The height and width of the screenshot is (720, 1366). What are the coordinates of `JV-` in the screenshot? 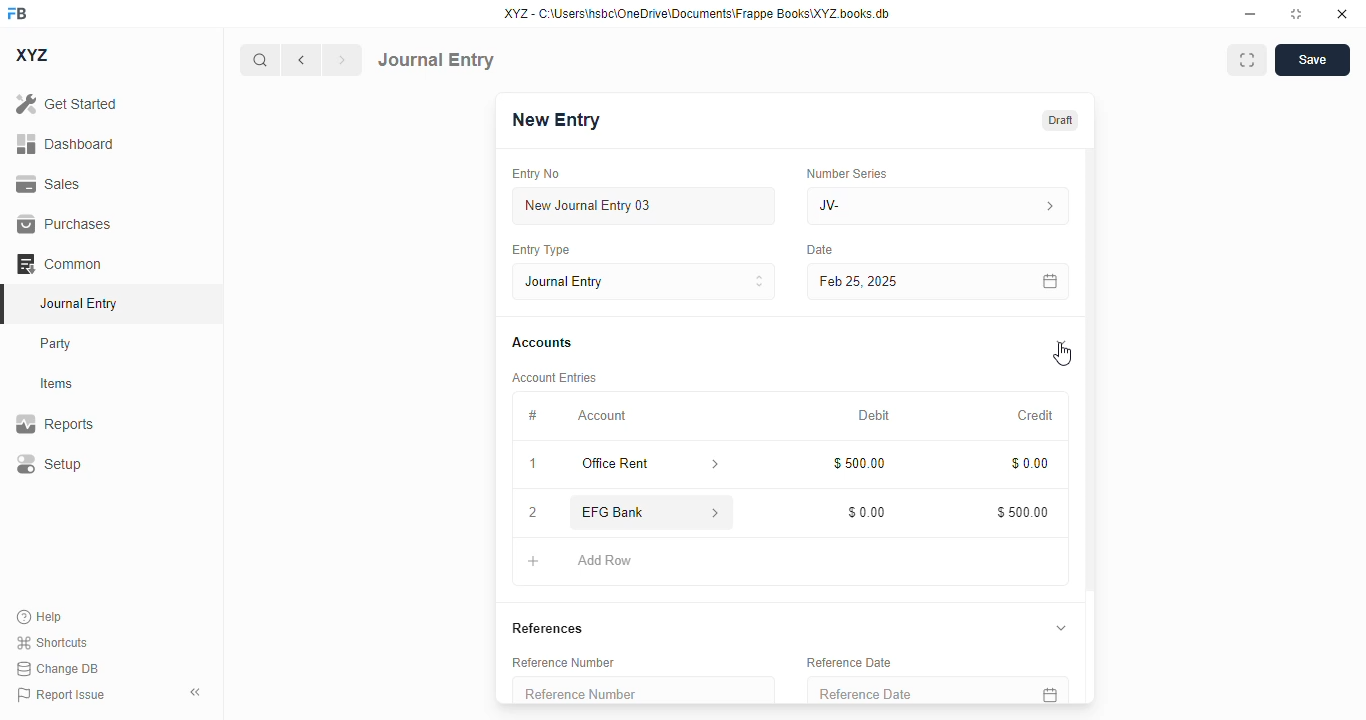 It's located at (894, 206).